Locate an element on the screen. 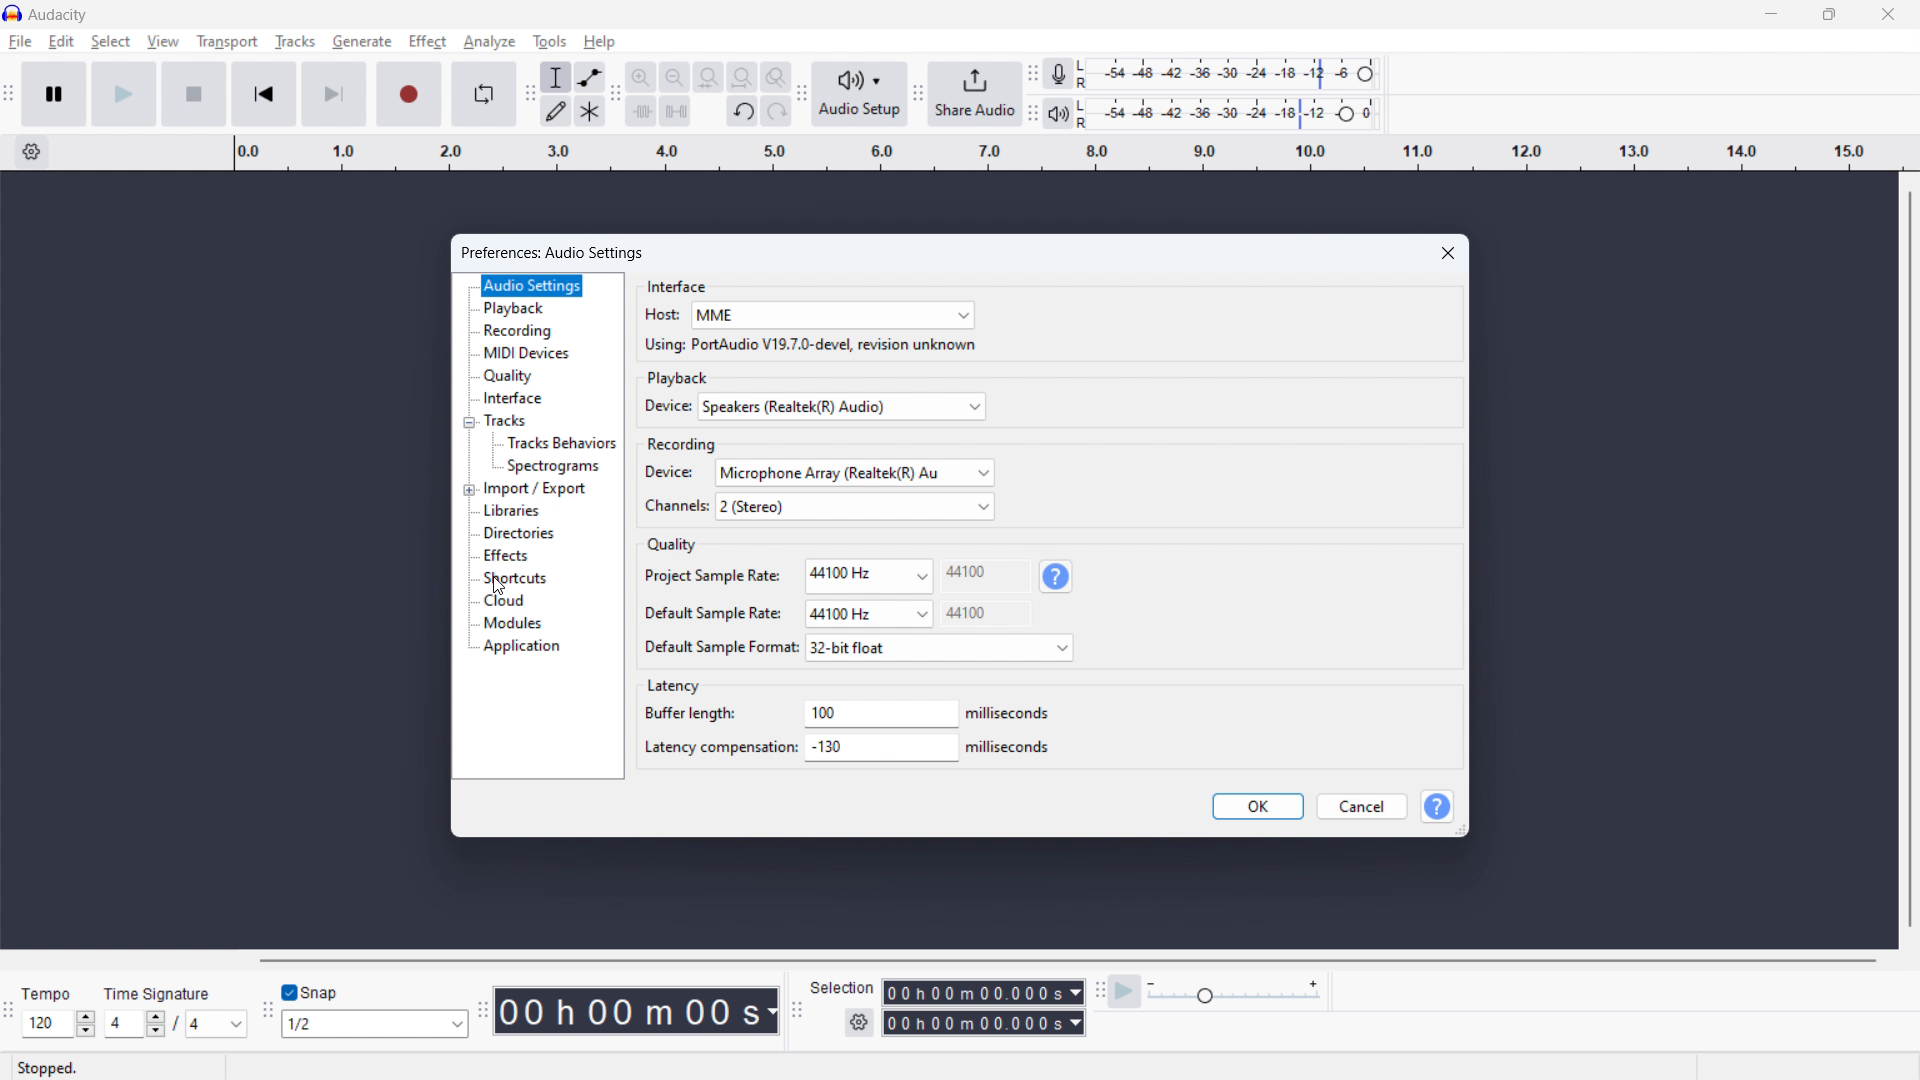  generate is located at coordinates (362, 41).